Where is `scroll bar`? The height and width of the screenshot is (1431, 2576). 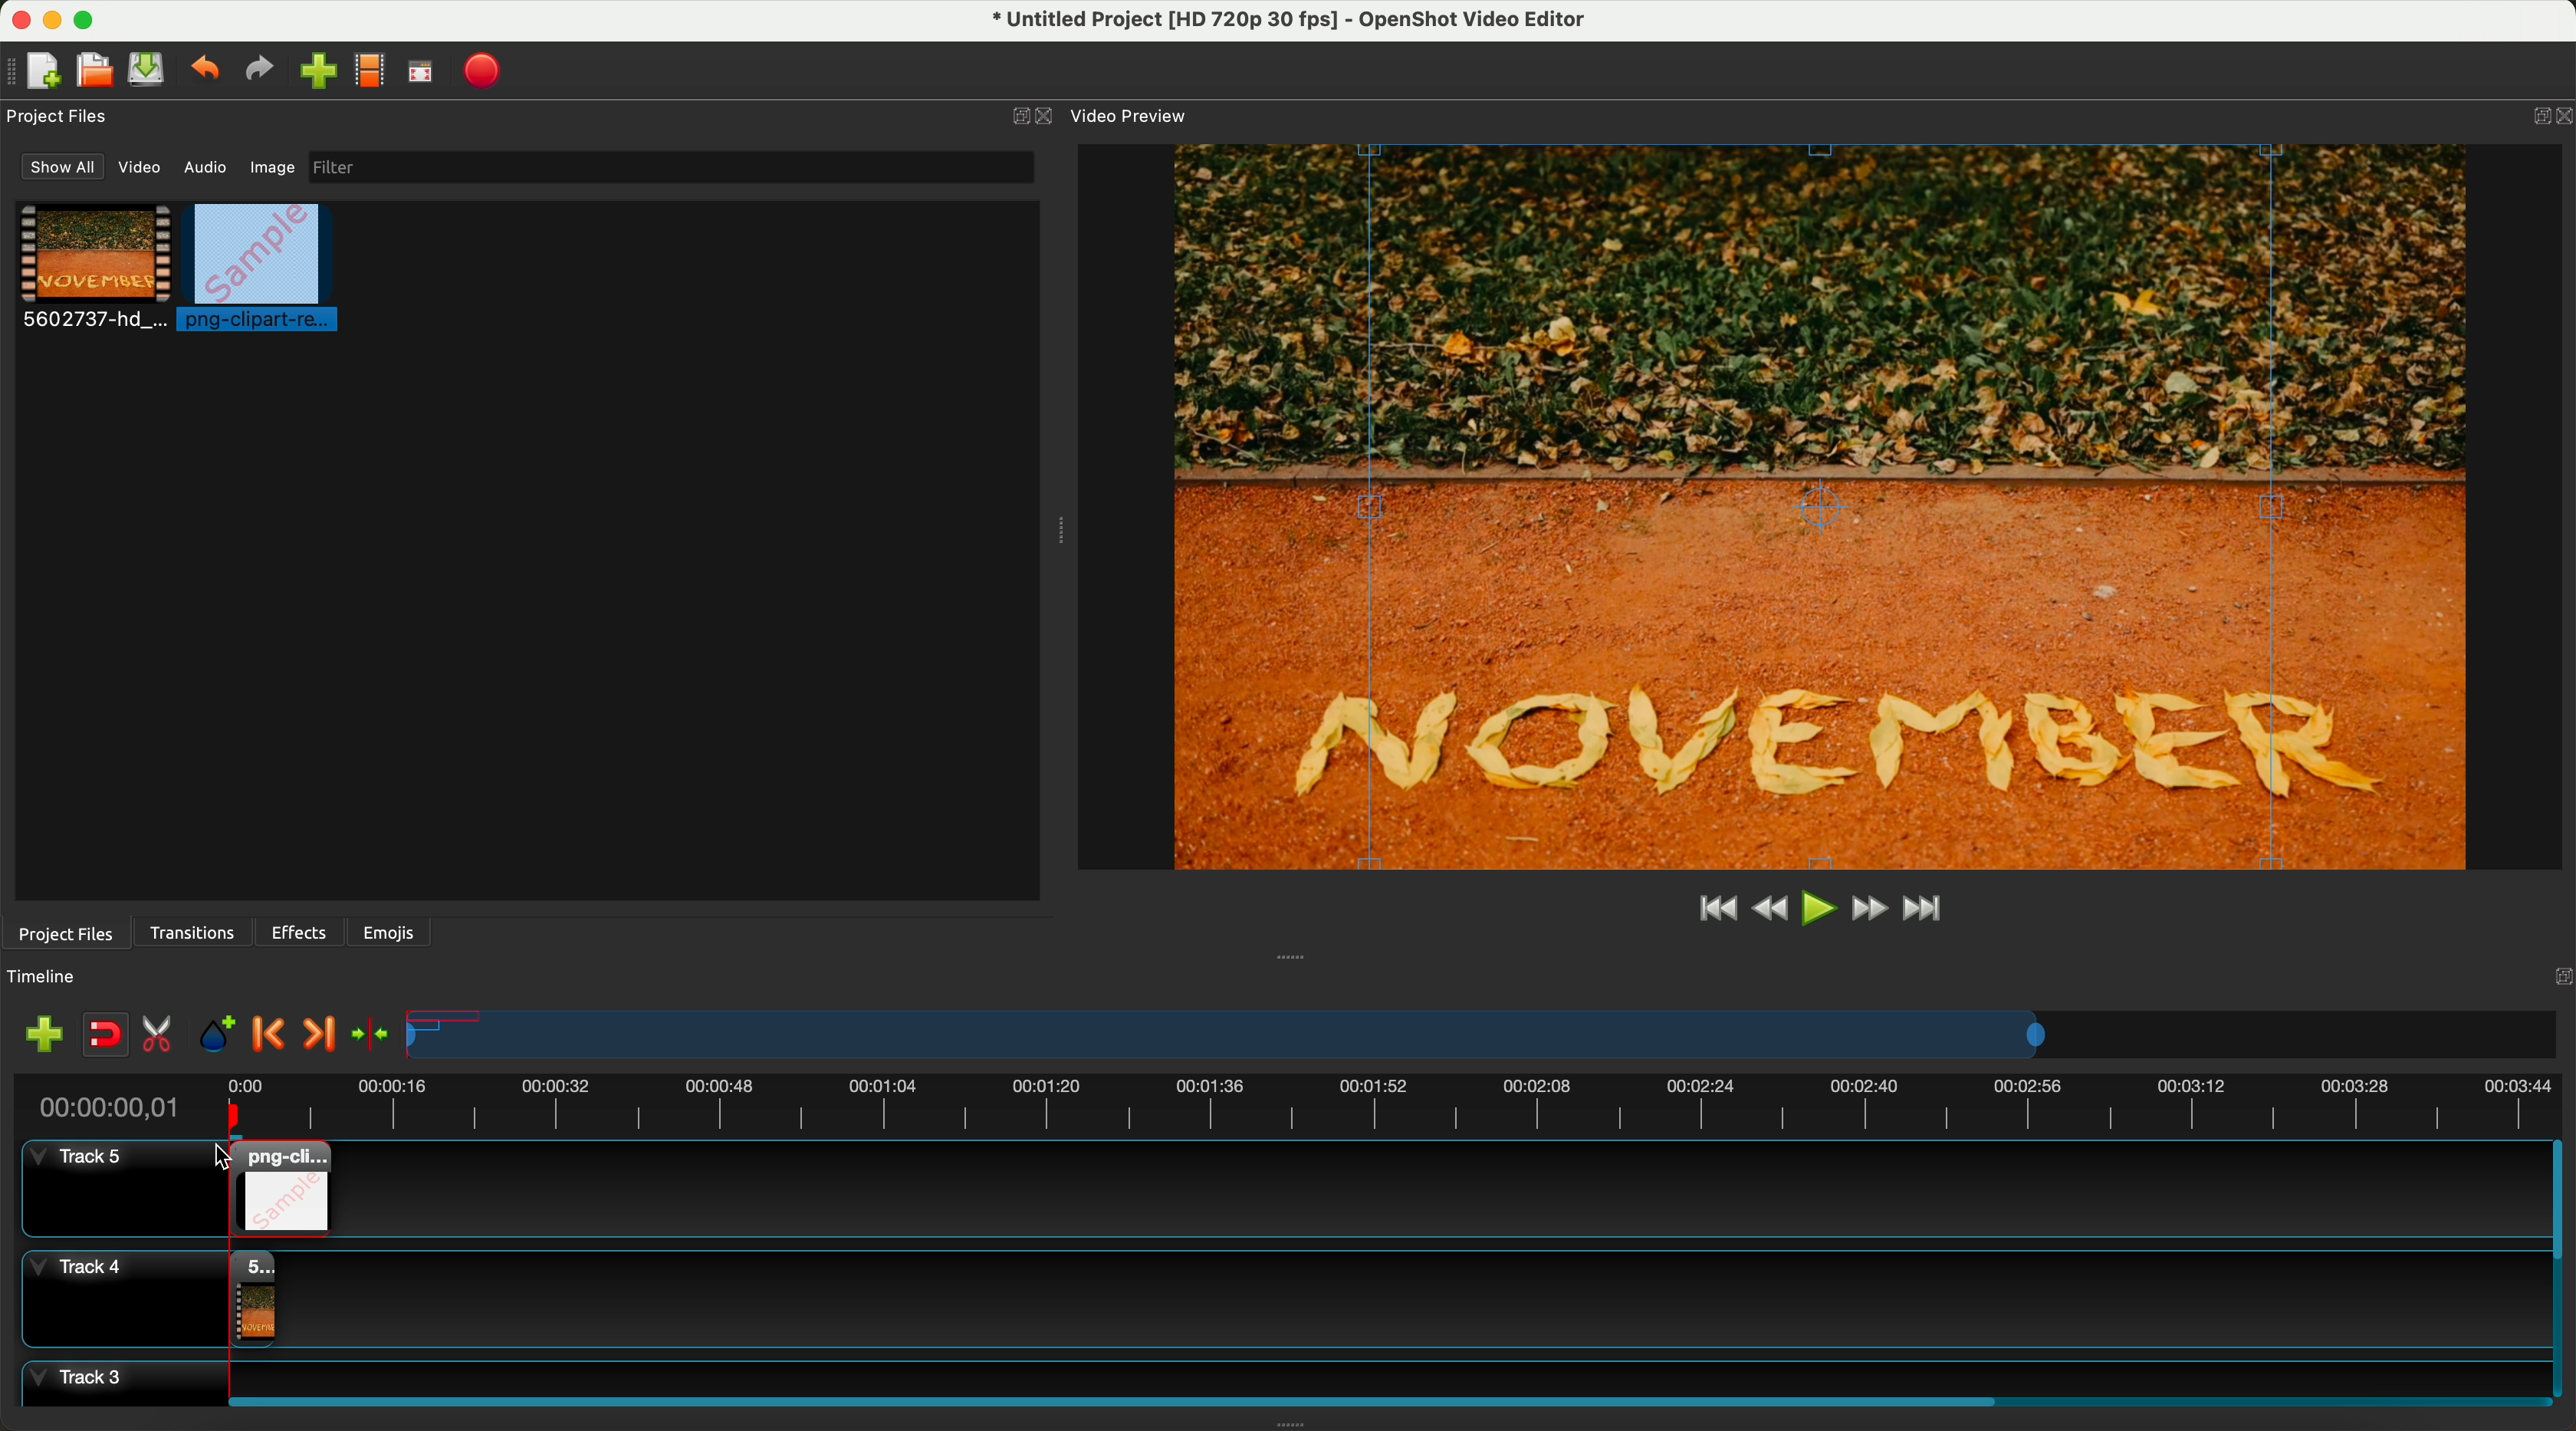
scroll bar is located at coordinates (1380, 1398).